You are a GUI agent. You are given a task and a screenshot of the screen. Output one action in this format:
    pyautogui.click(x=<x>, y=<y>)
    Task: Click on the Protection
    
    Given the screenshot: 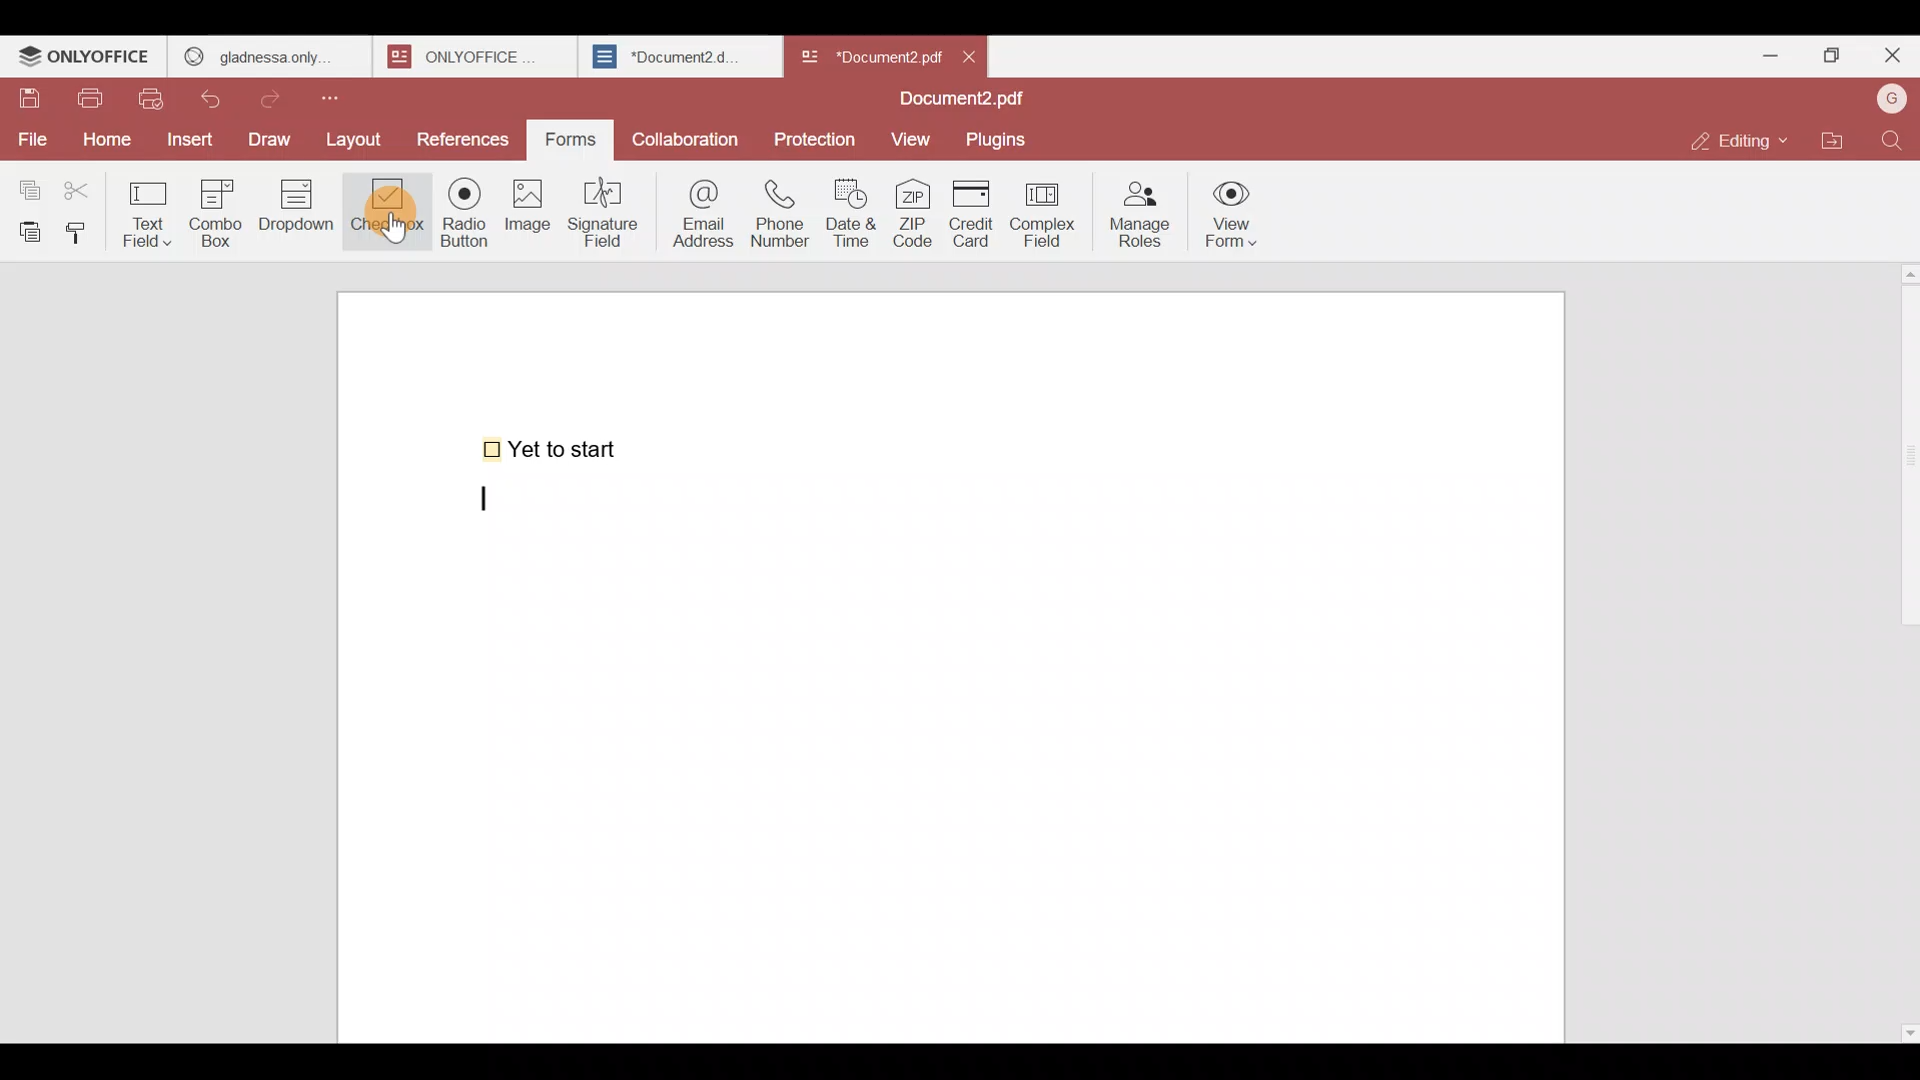 What is the action you would take?
    pyautogui.click(x=816, y=138)
    